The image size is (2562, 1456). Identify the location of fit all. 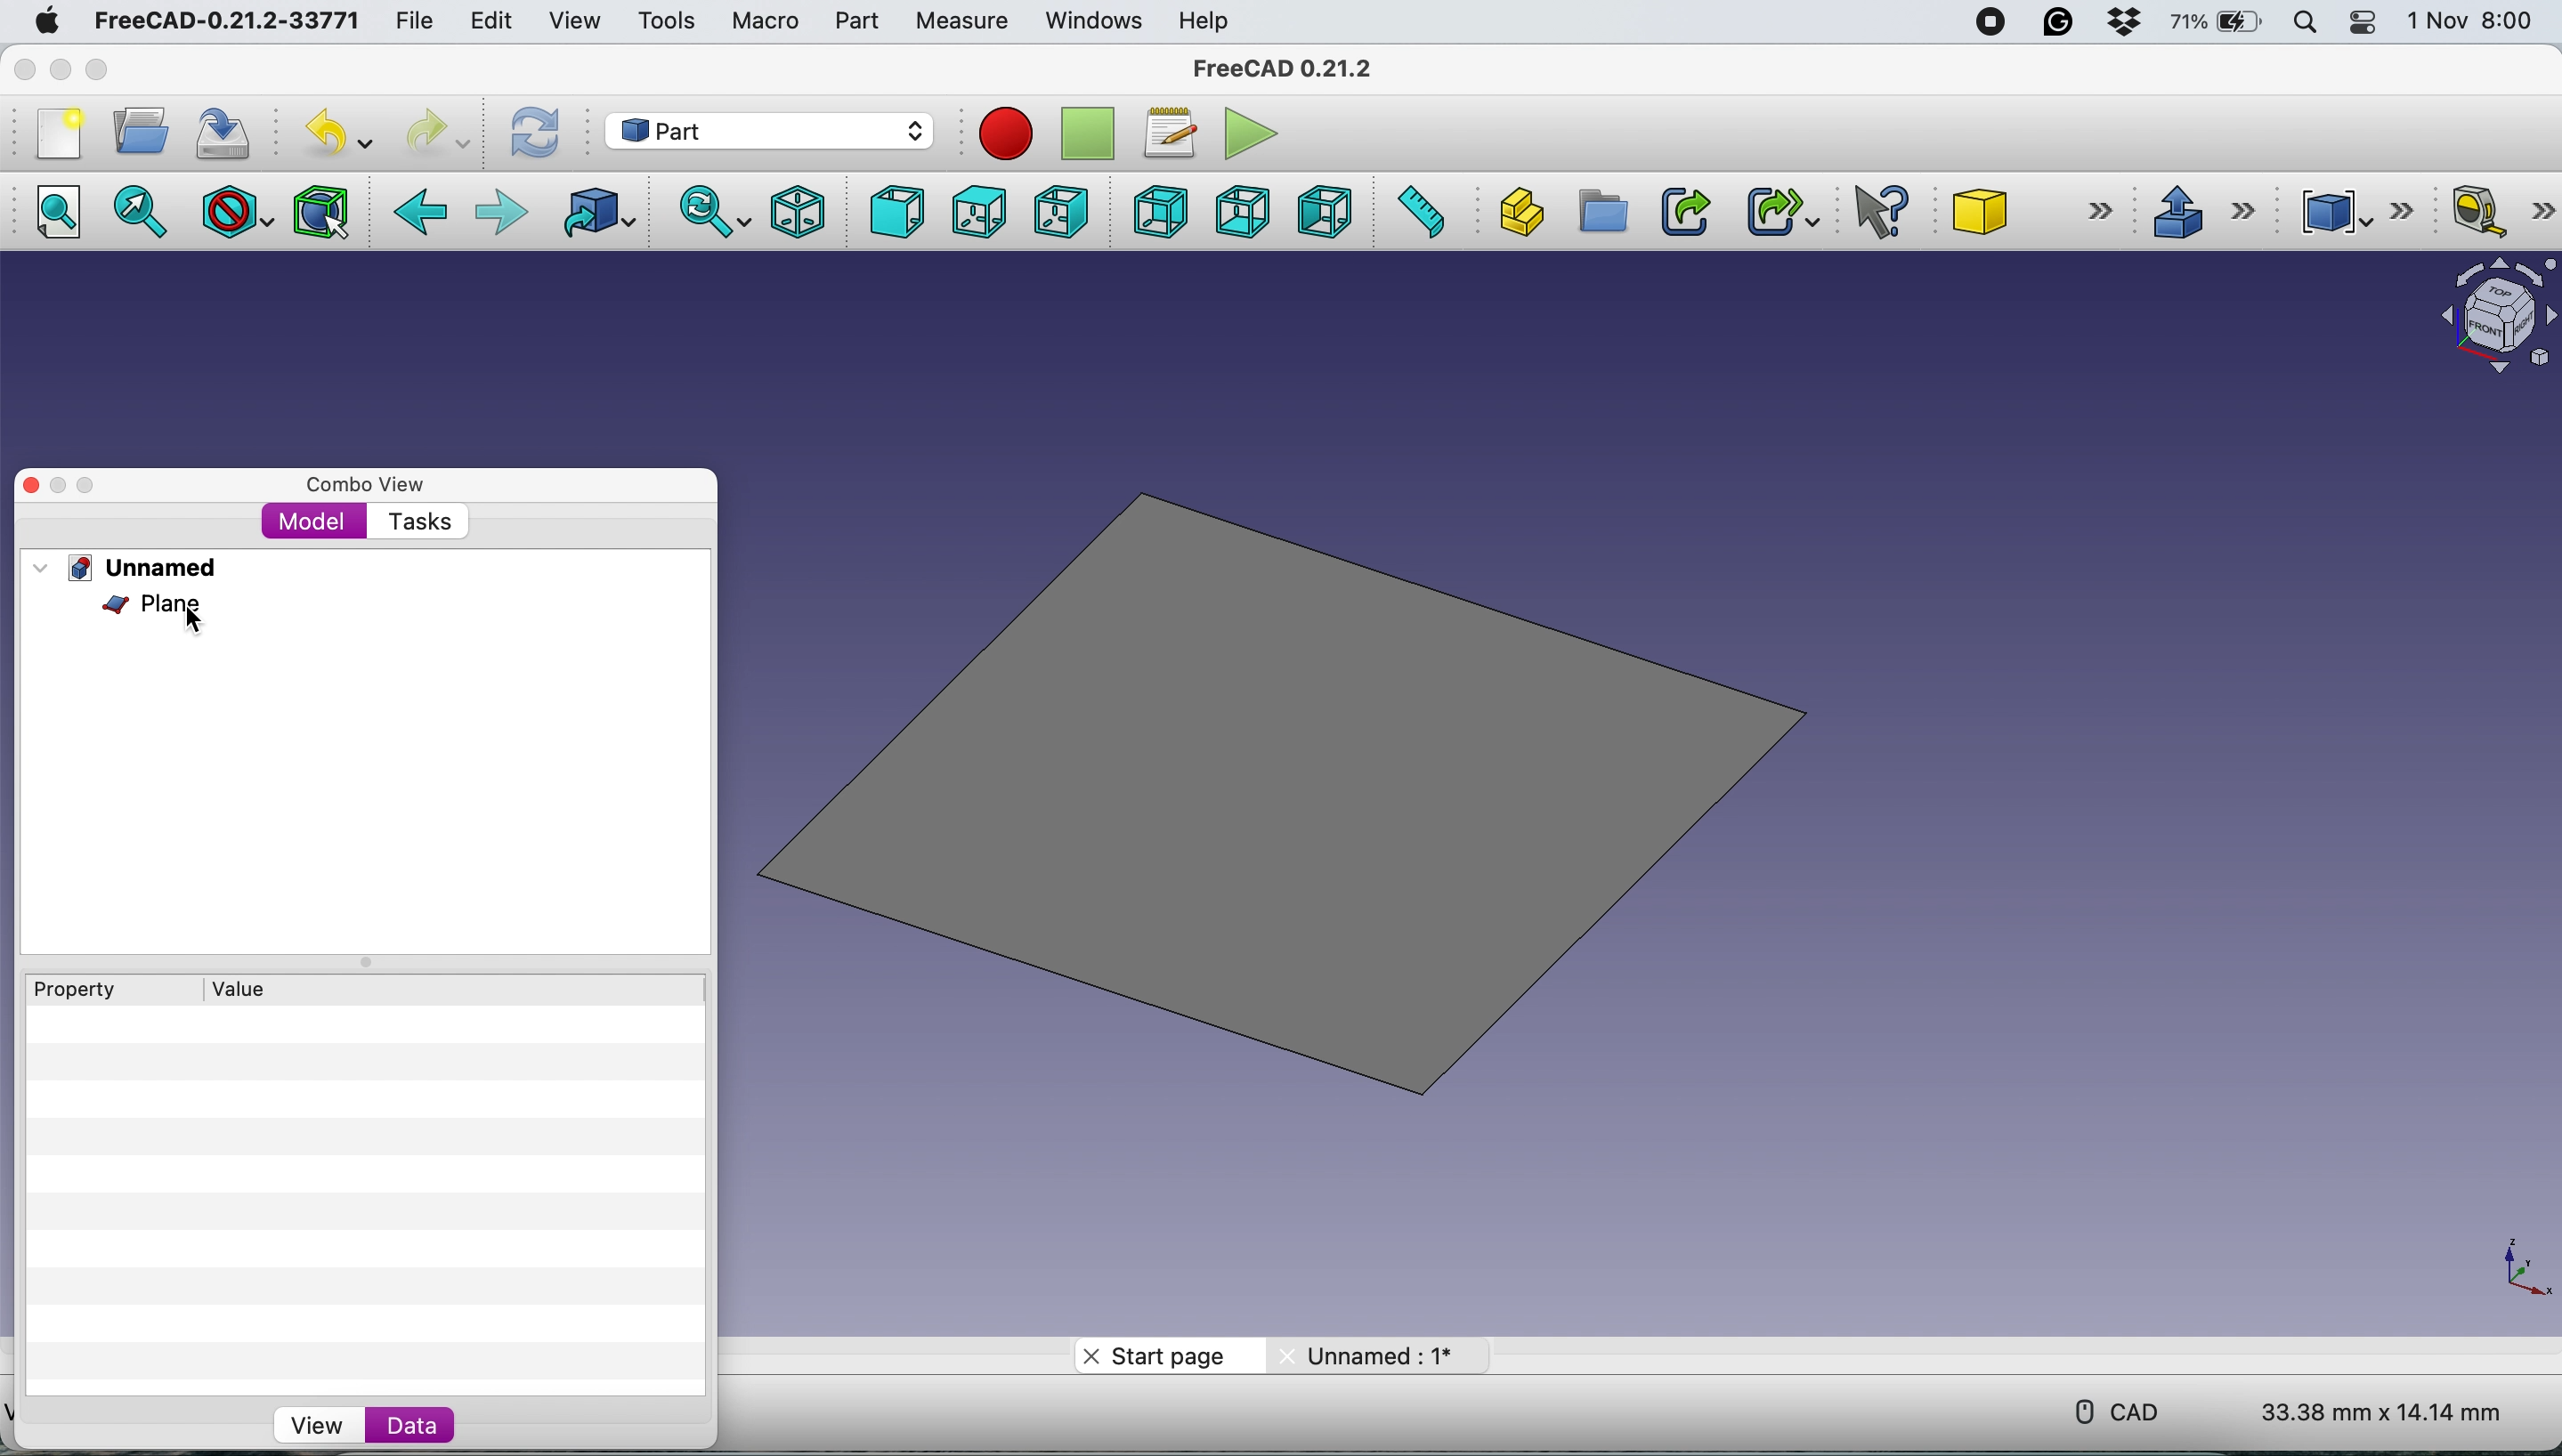
(60, 213).